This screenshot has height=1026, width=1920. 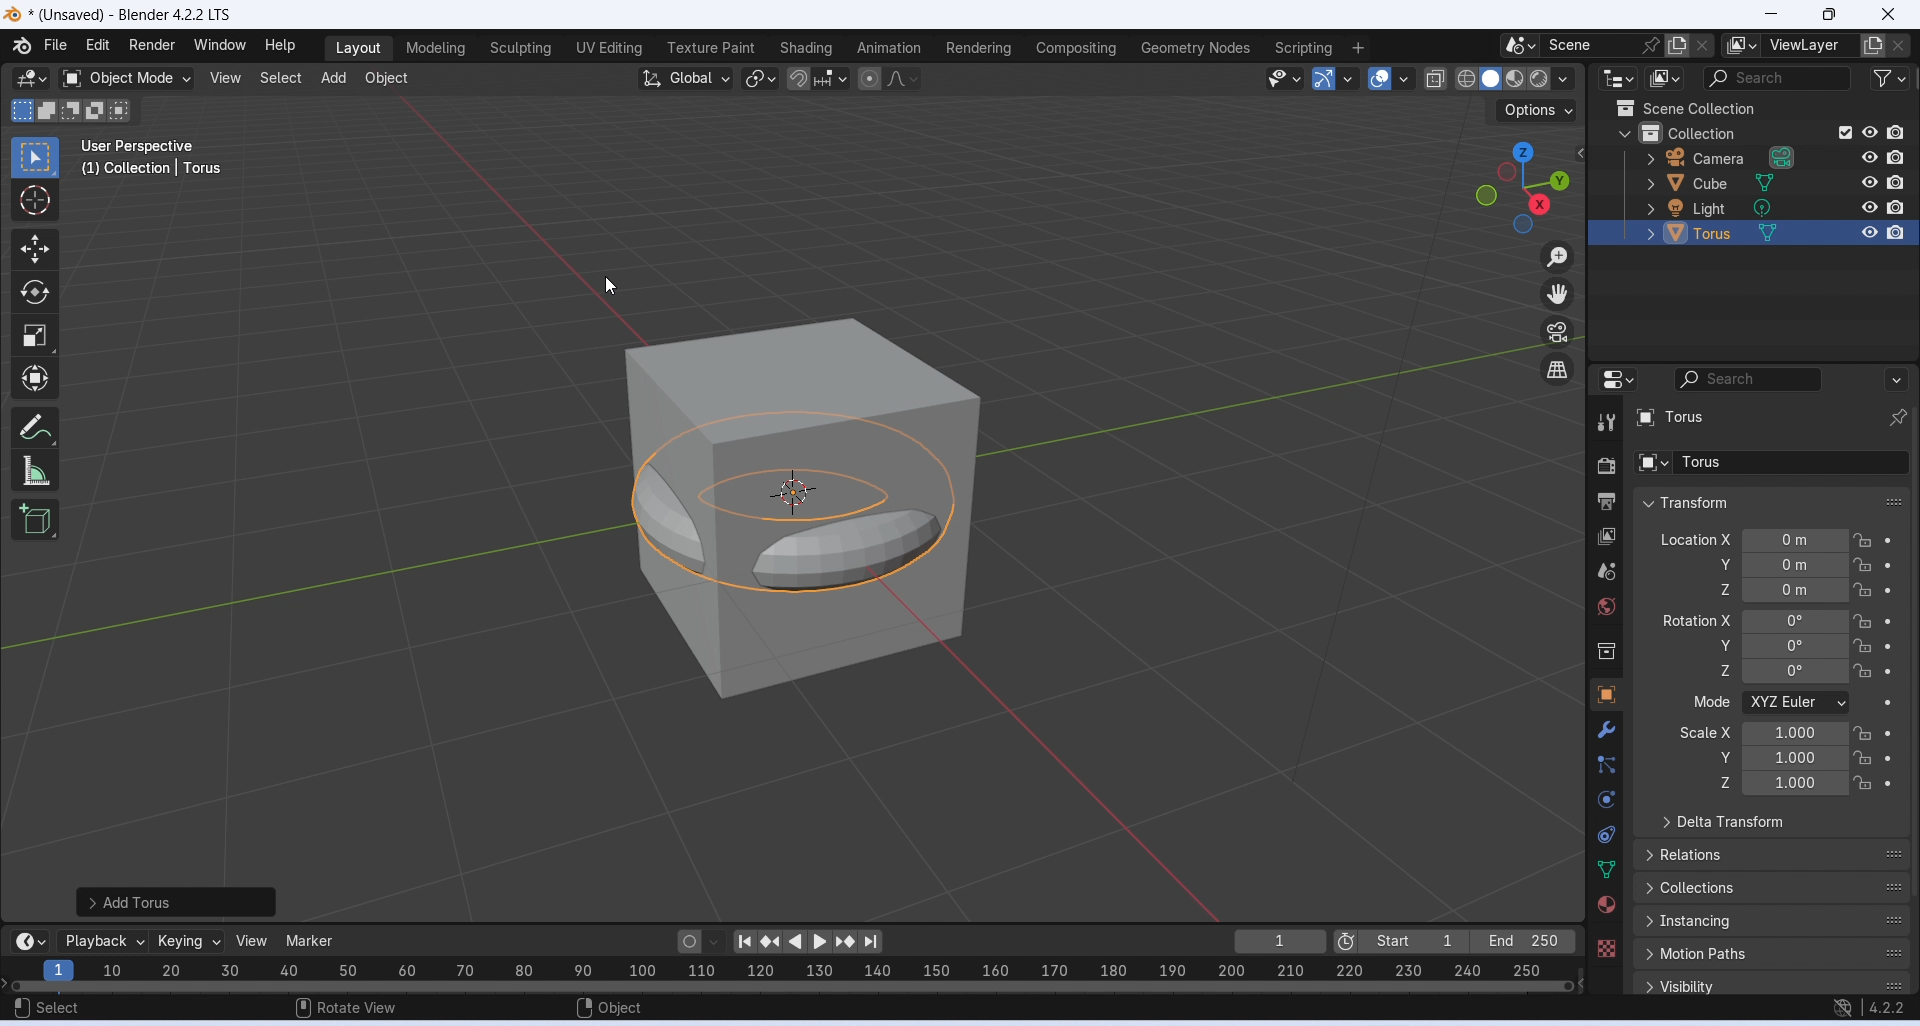 What do you see at coordinates (346, 1006) in the screenshot?
I see `rotate view` at bounding box center [346, 1006].